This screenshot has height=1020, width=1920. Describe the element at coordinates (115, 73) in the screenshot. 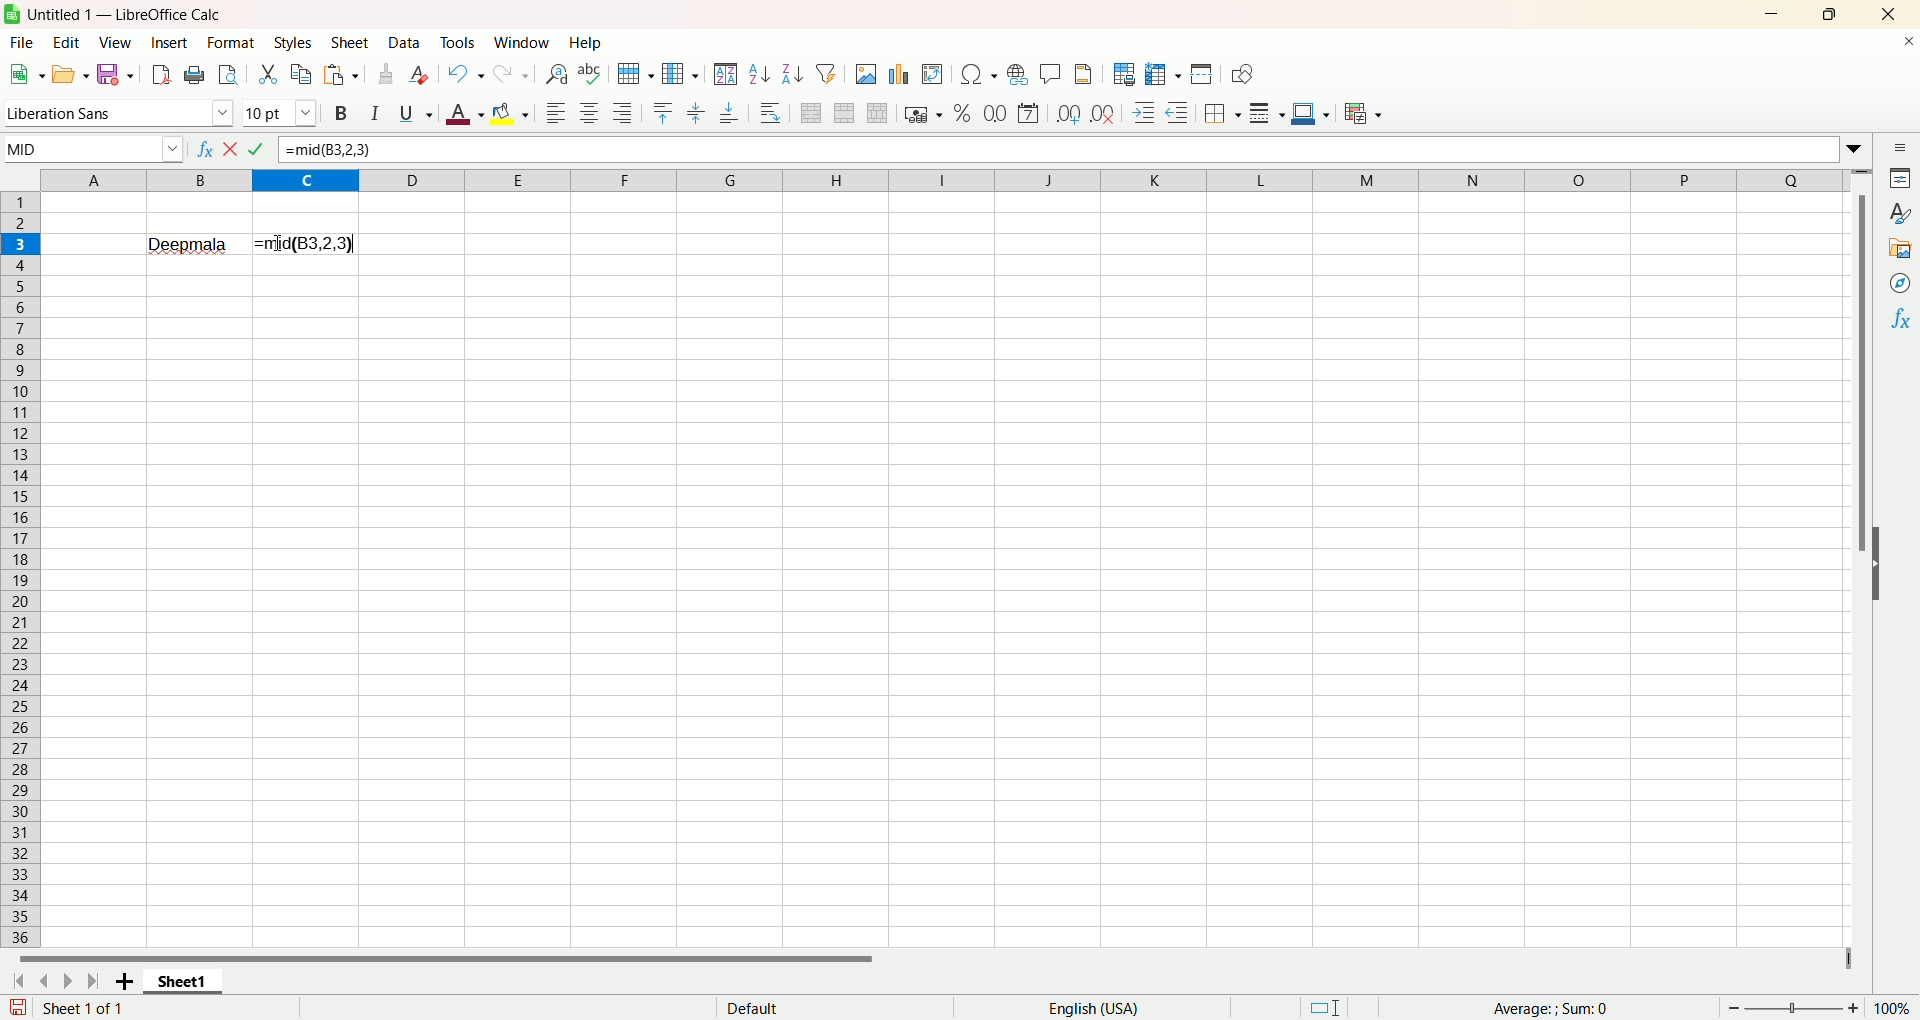

I see `Save` at that location.